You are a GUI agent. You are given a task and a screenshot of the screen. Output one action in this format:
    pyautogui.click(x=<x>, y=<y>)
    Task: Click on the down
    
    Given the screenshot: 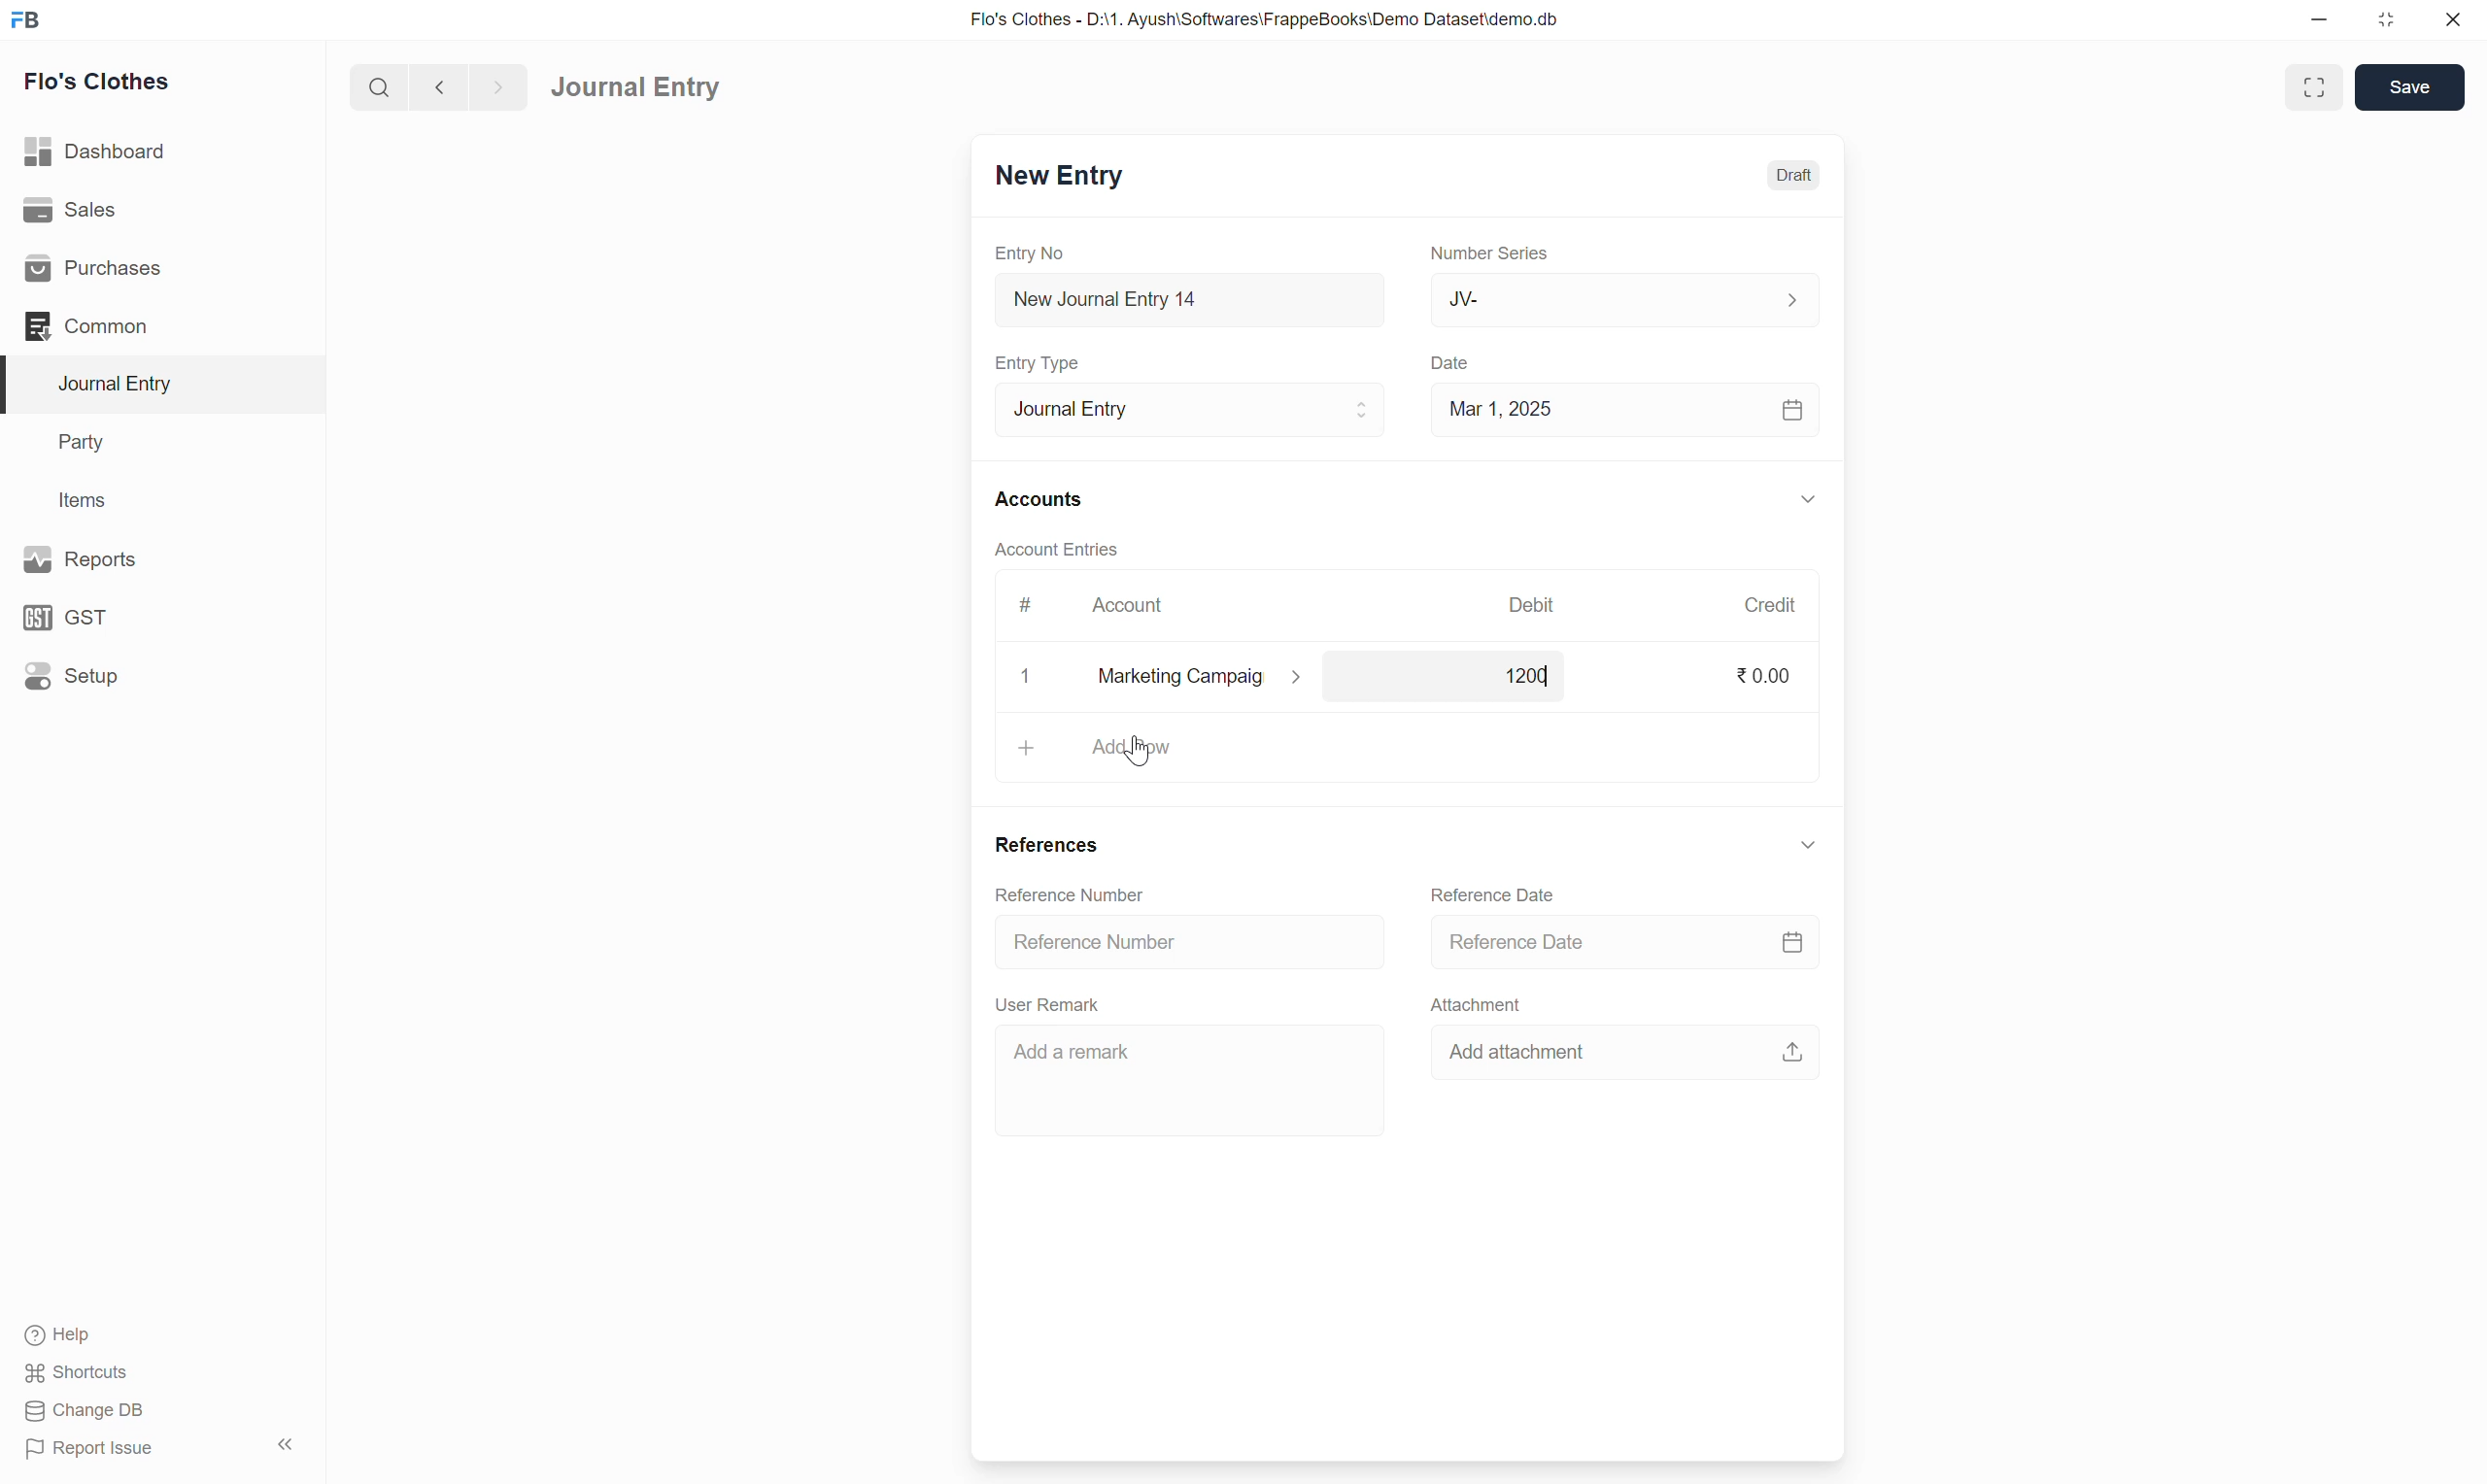 What is the action you would take?
    pyautogui.click(x=1805, y=846)
    